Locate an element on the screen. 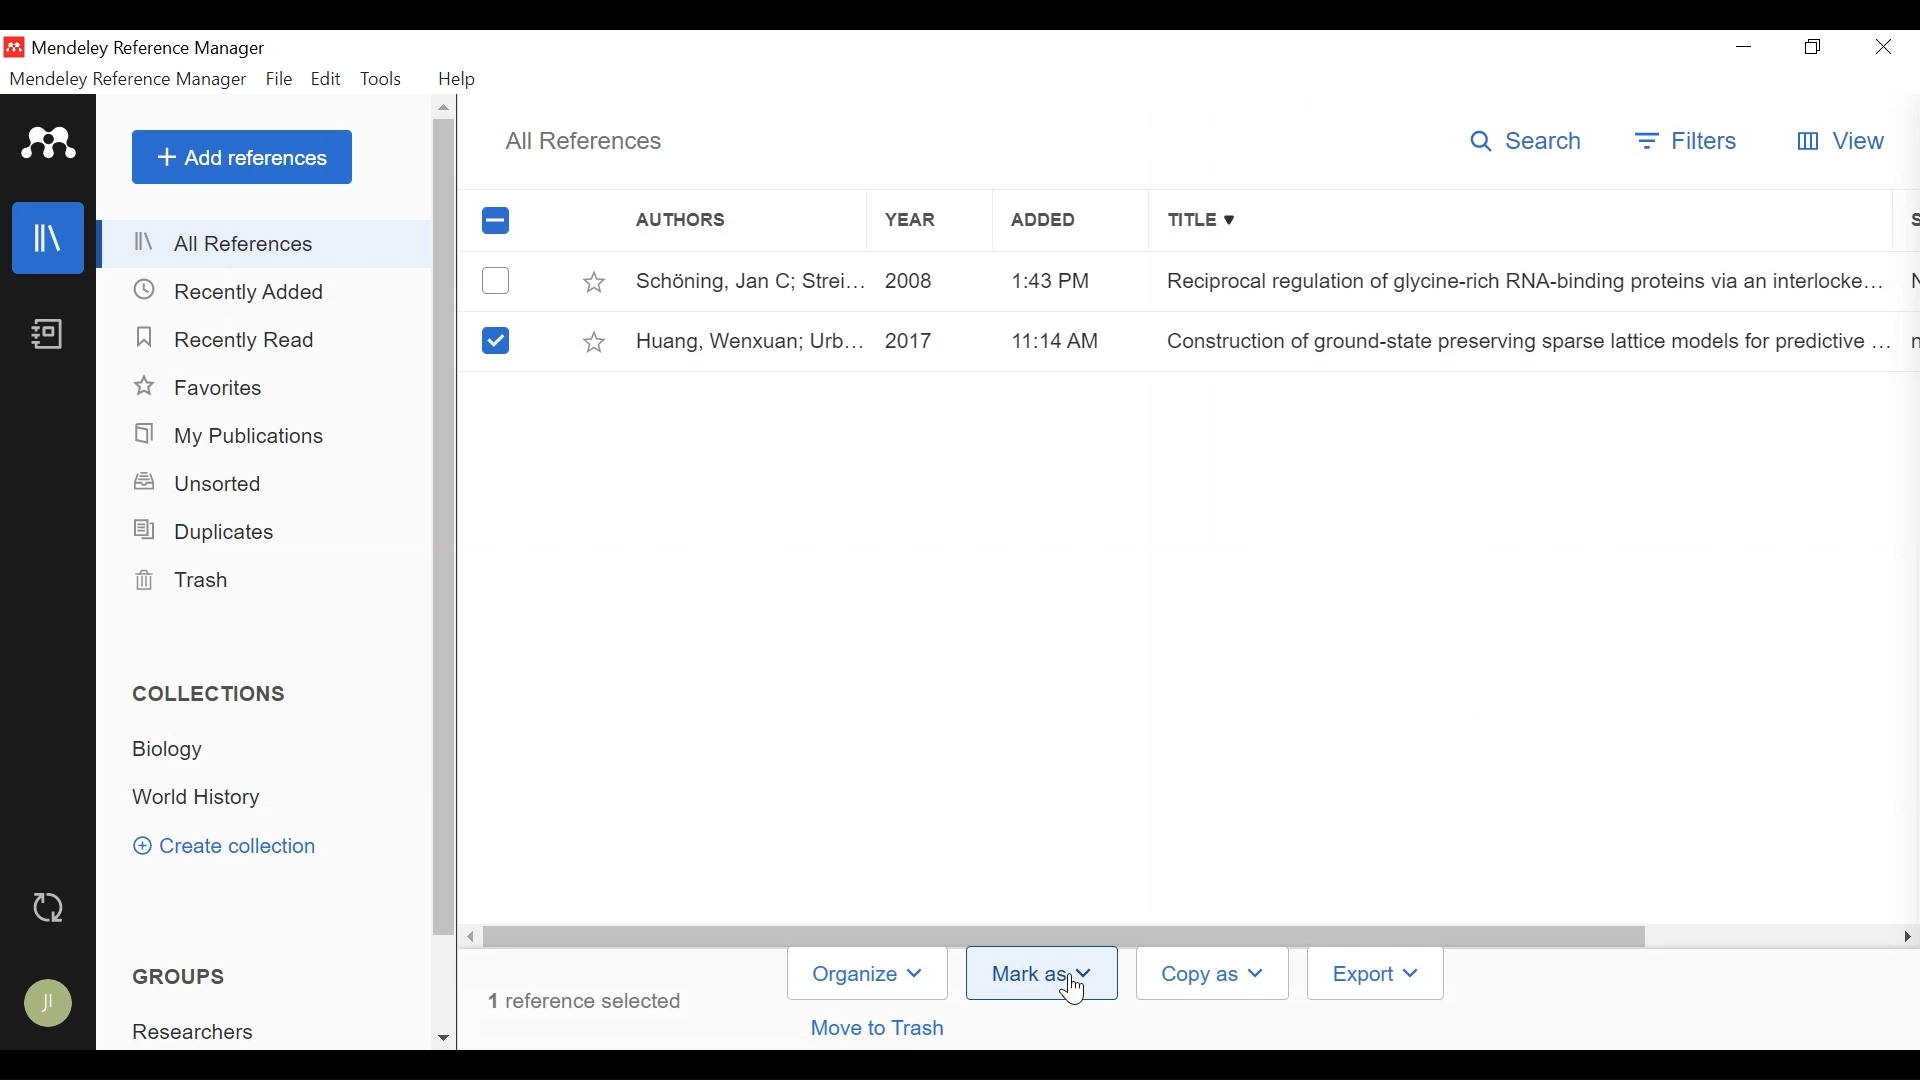  1:43 PM is located at coordinates (1051, 280).